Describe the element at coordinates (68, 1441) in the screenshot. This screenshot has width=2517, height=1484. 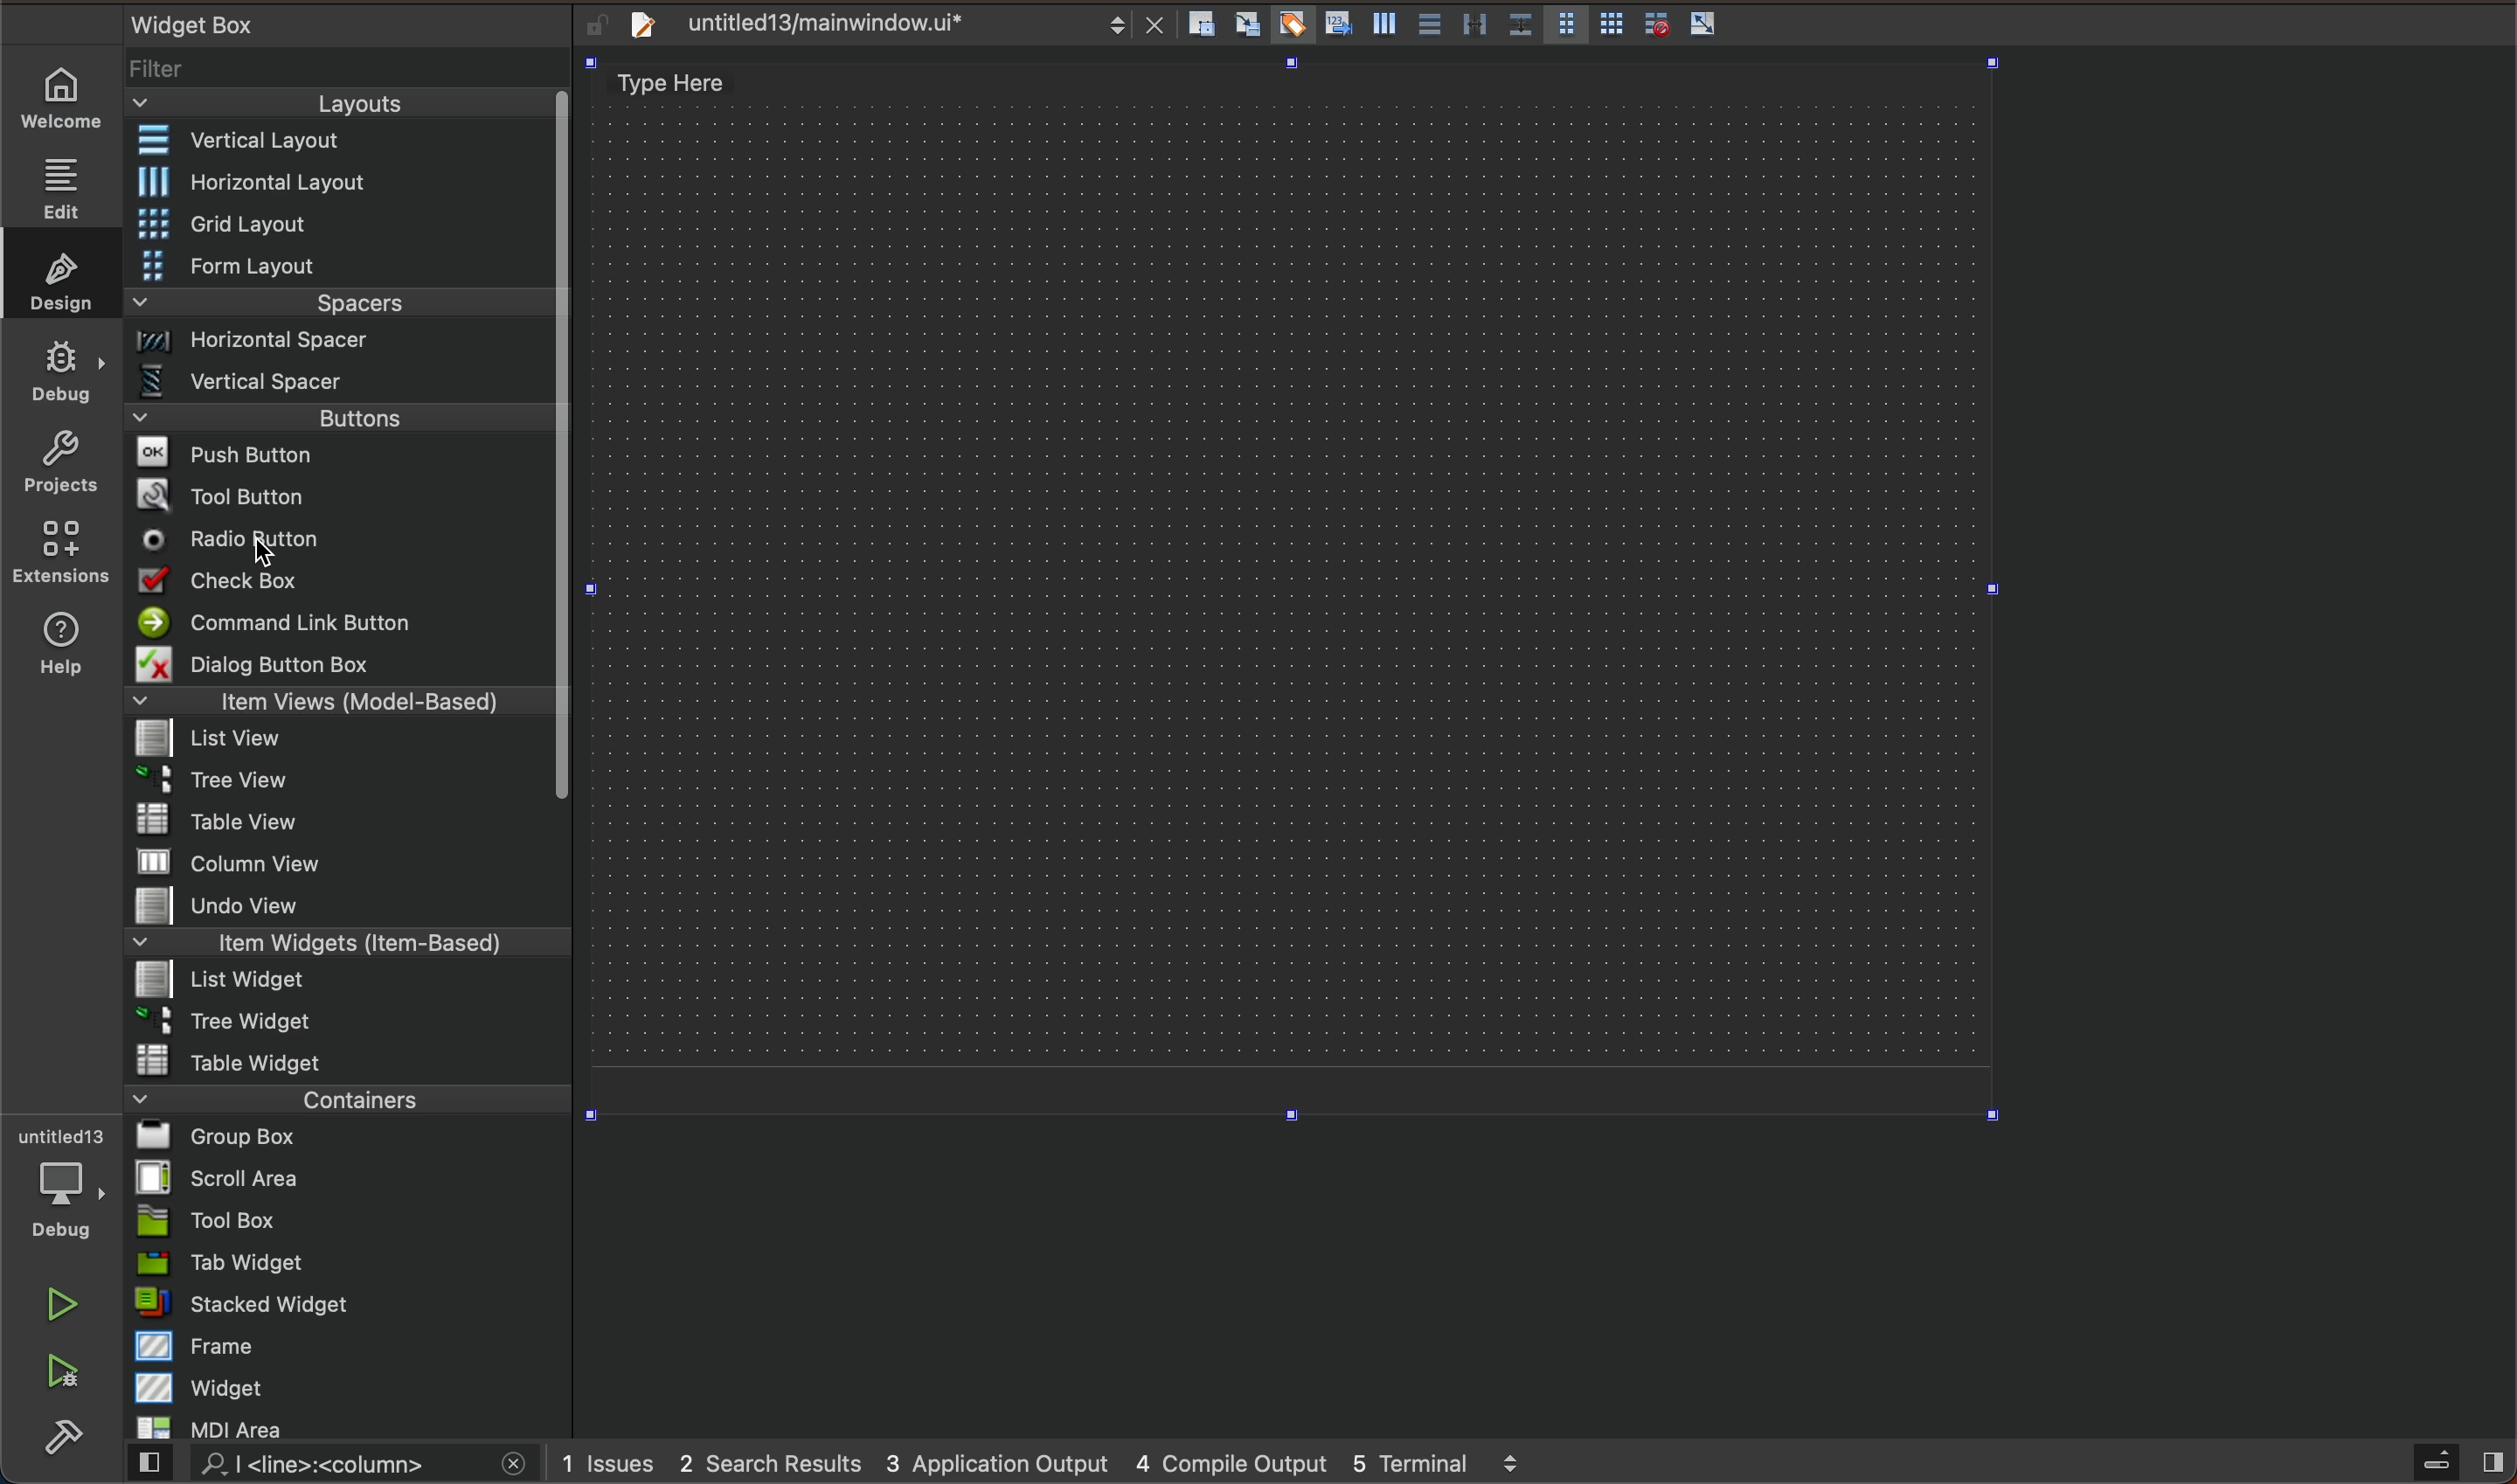
I see `build` at that location.